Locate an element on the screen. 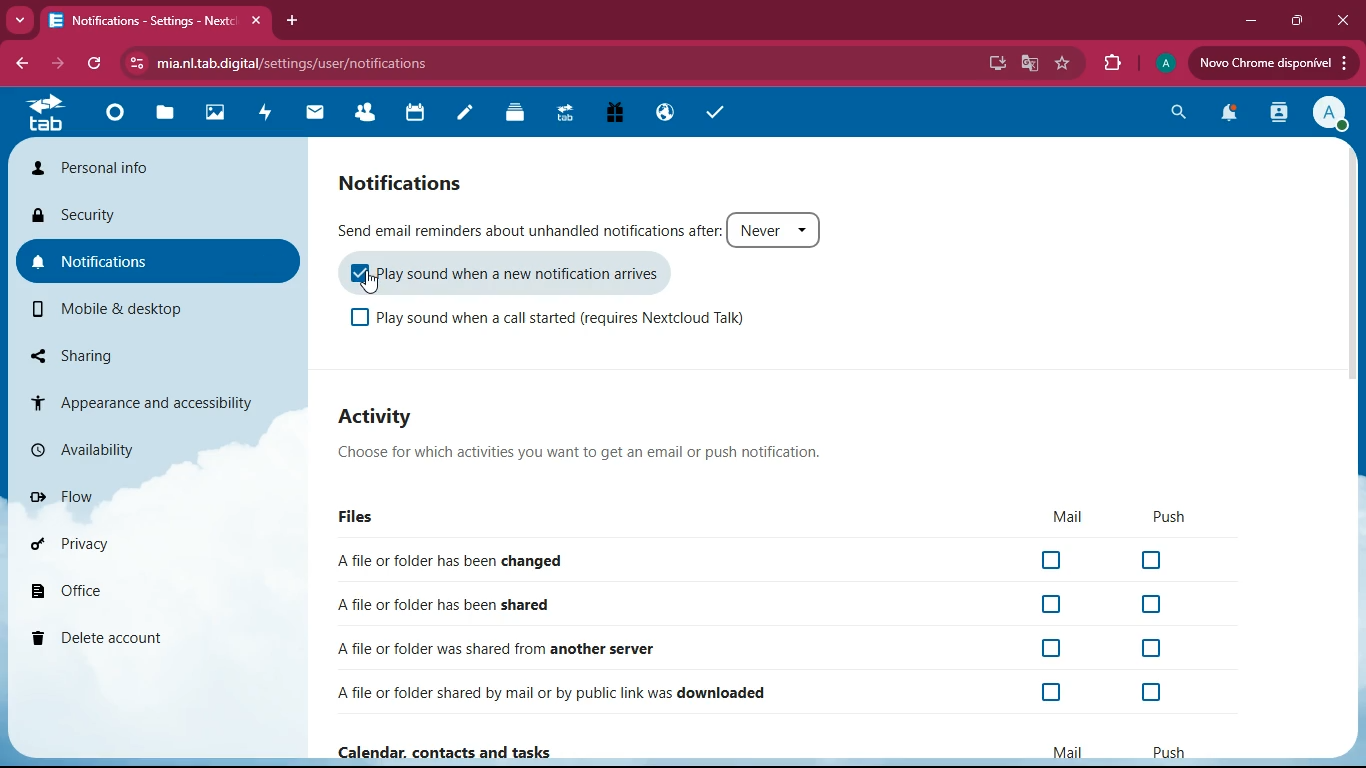  friends is located at coordinates (371, 114).